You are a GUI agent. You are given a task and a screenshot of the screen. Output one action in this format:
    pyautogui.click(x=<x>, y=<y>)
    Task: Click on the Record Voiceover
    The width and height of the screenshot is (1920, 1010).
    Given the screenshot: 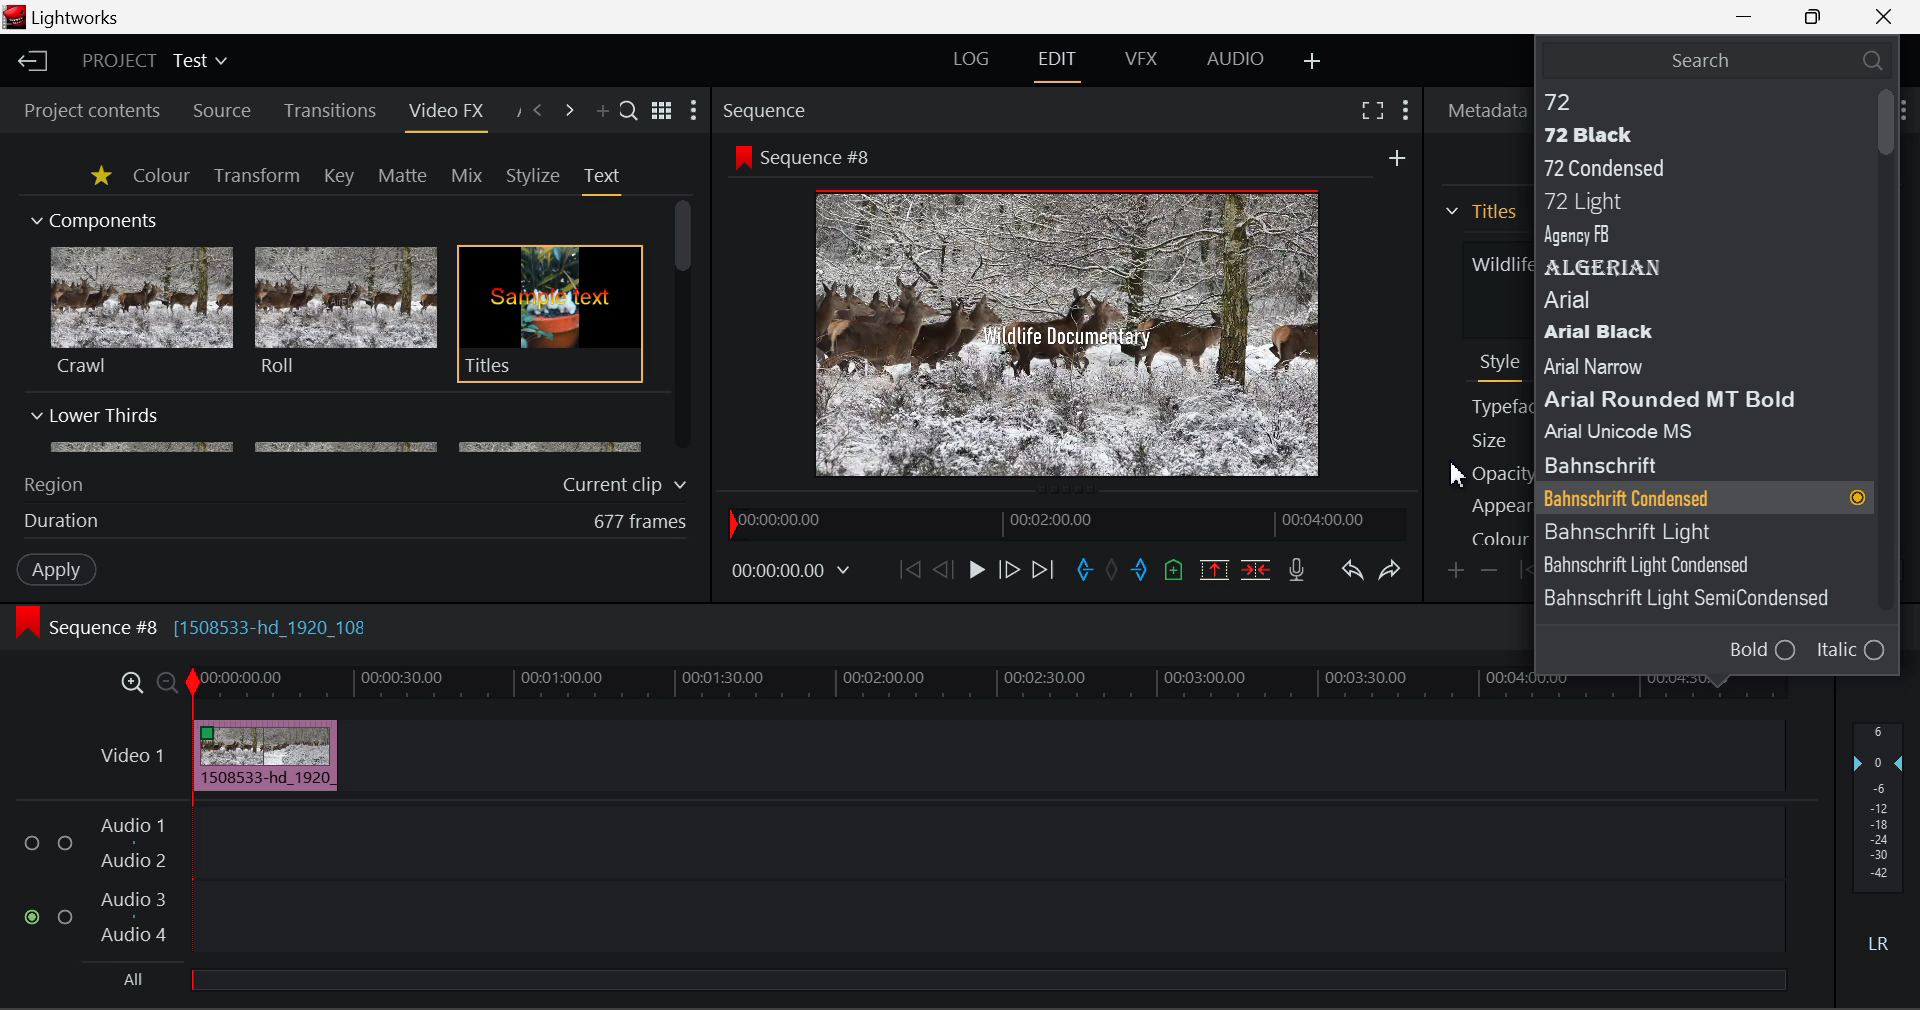 What is the action you would take?
    pyautogui.click(x=1297, y=574)
    